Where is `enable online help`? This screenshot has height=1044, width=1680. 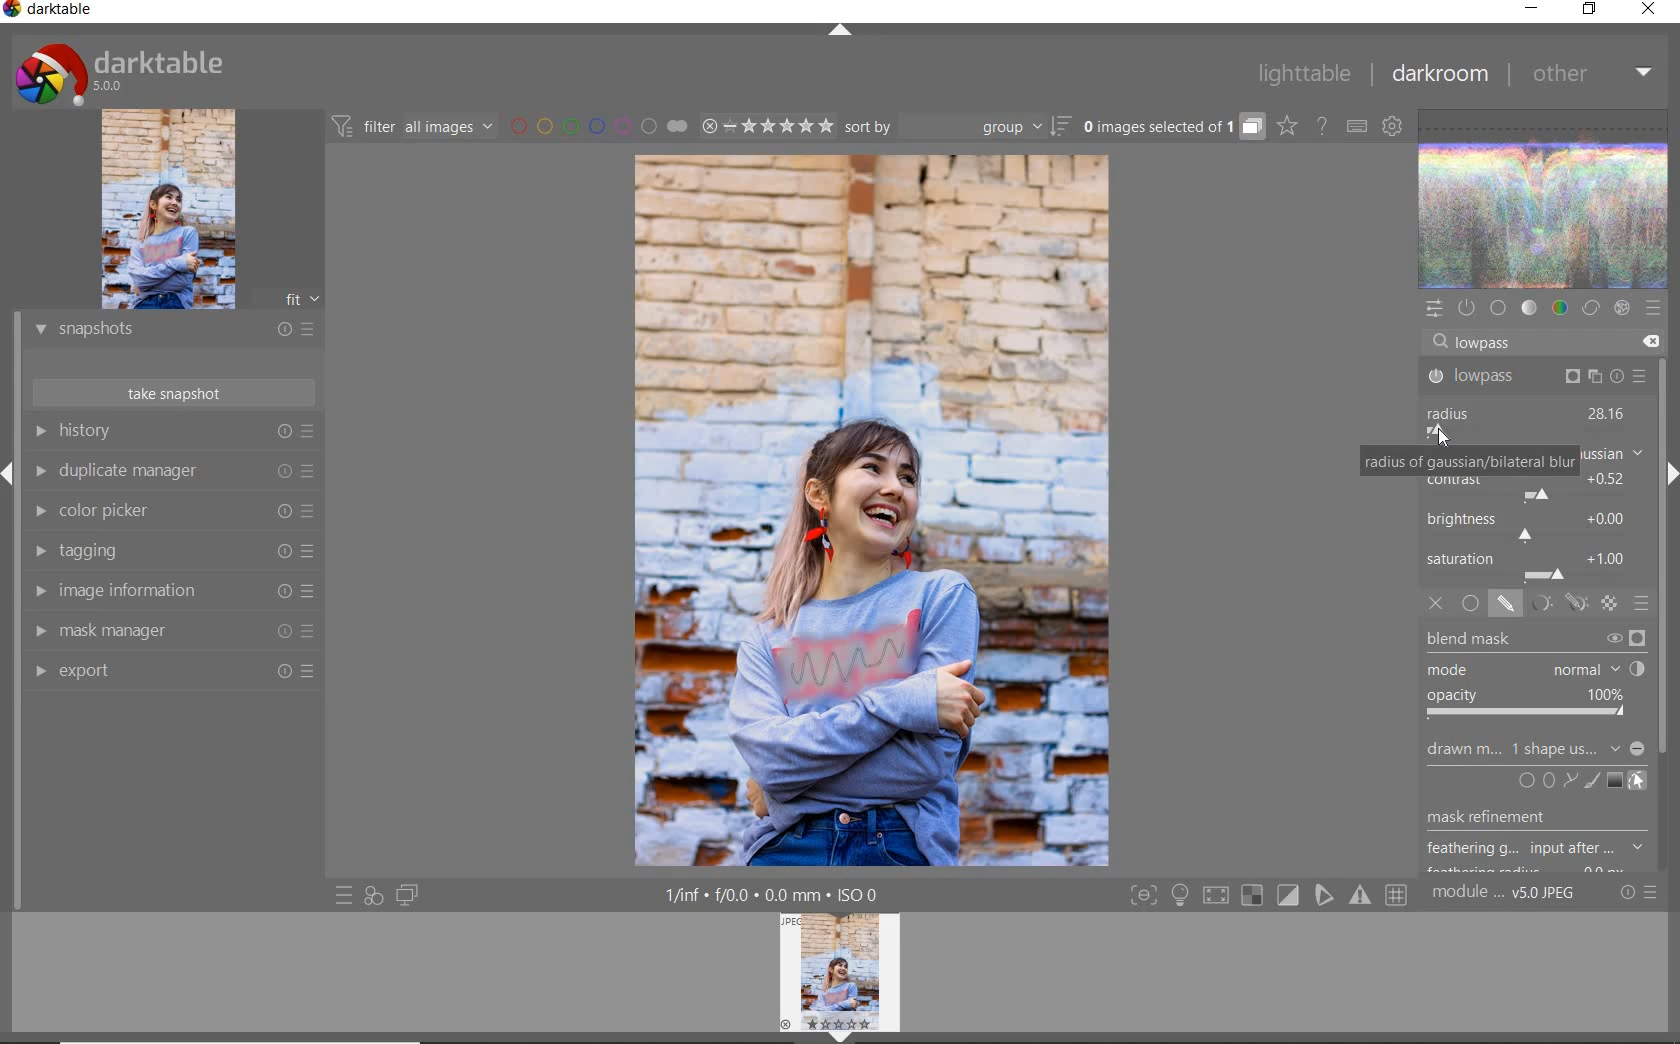 enable online help is located at coordinates (1323, 125).